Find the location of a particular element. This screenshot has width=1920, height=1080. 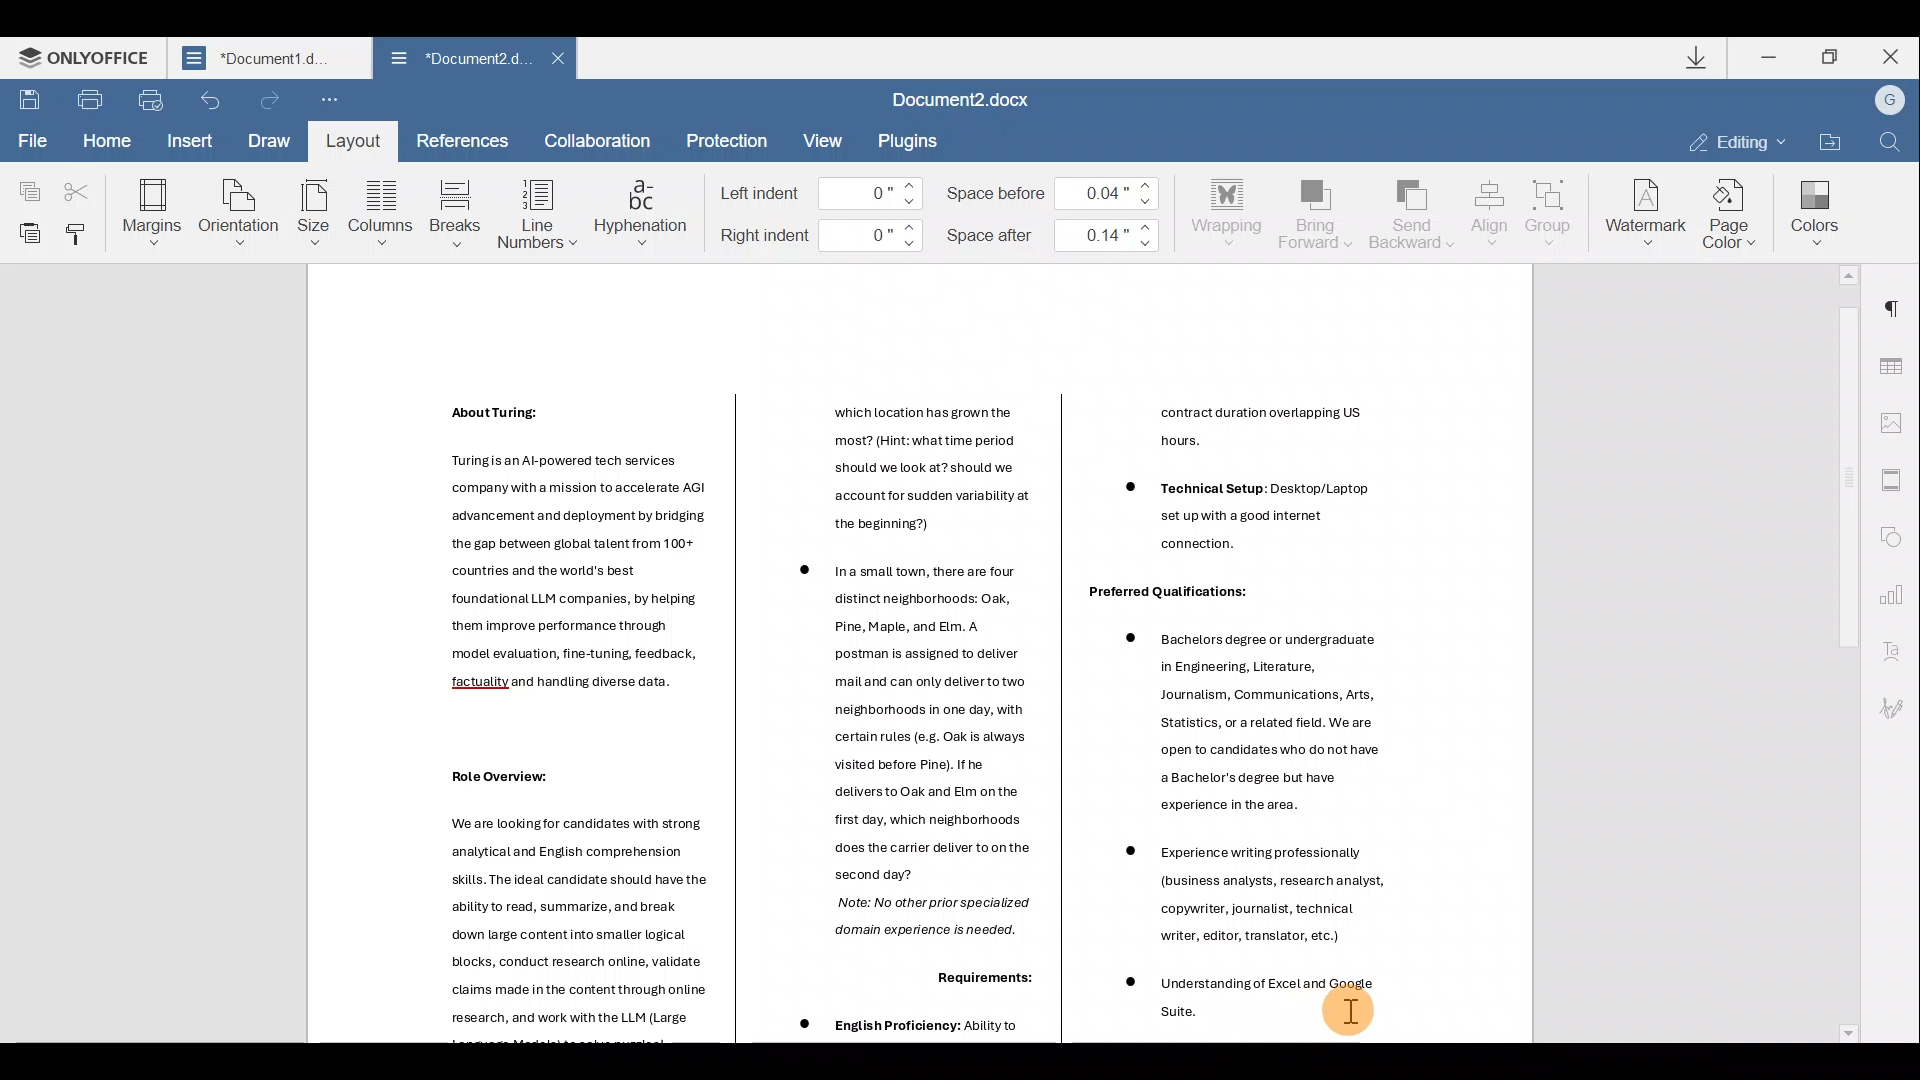

Breaks is located at coordinates (454, 214).